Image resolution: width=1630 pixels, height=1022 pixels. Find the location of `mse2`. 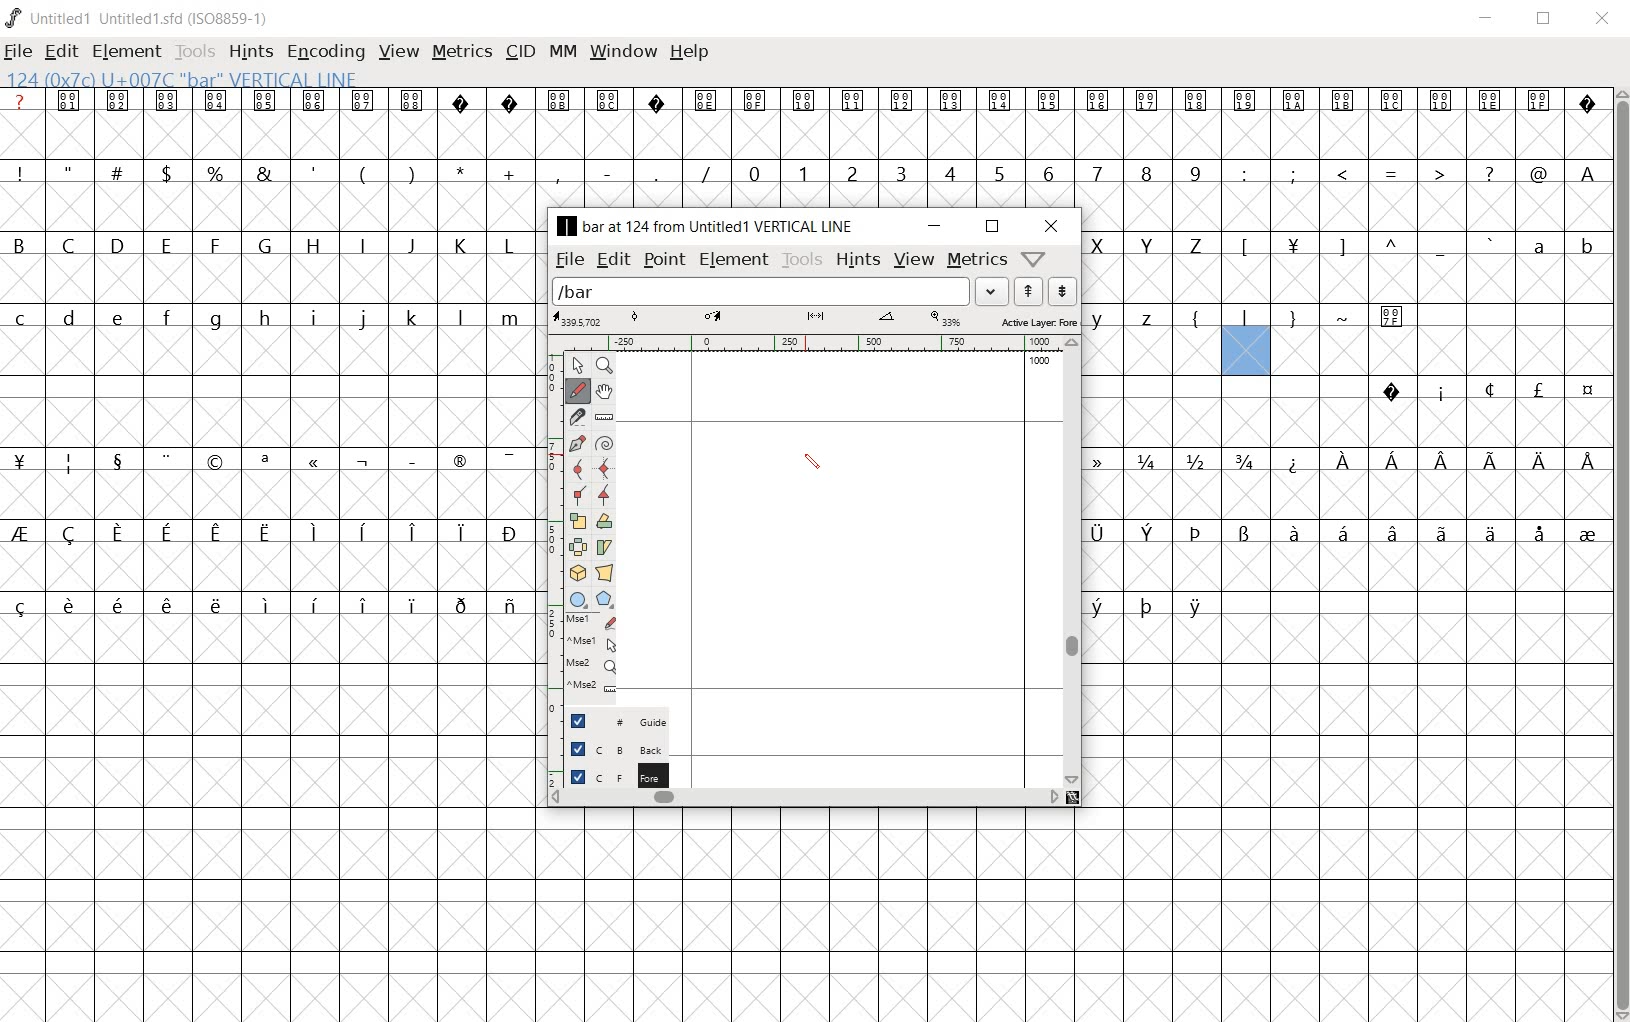

mse2 is located at coordinates (585, 690).